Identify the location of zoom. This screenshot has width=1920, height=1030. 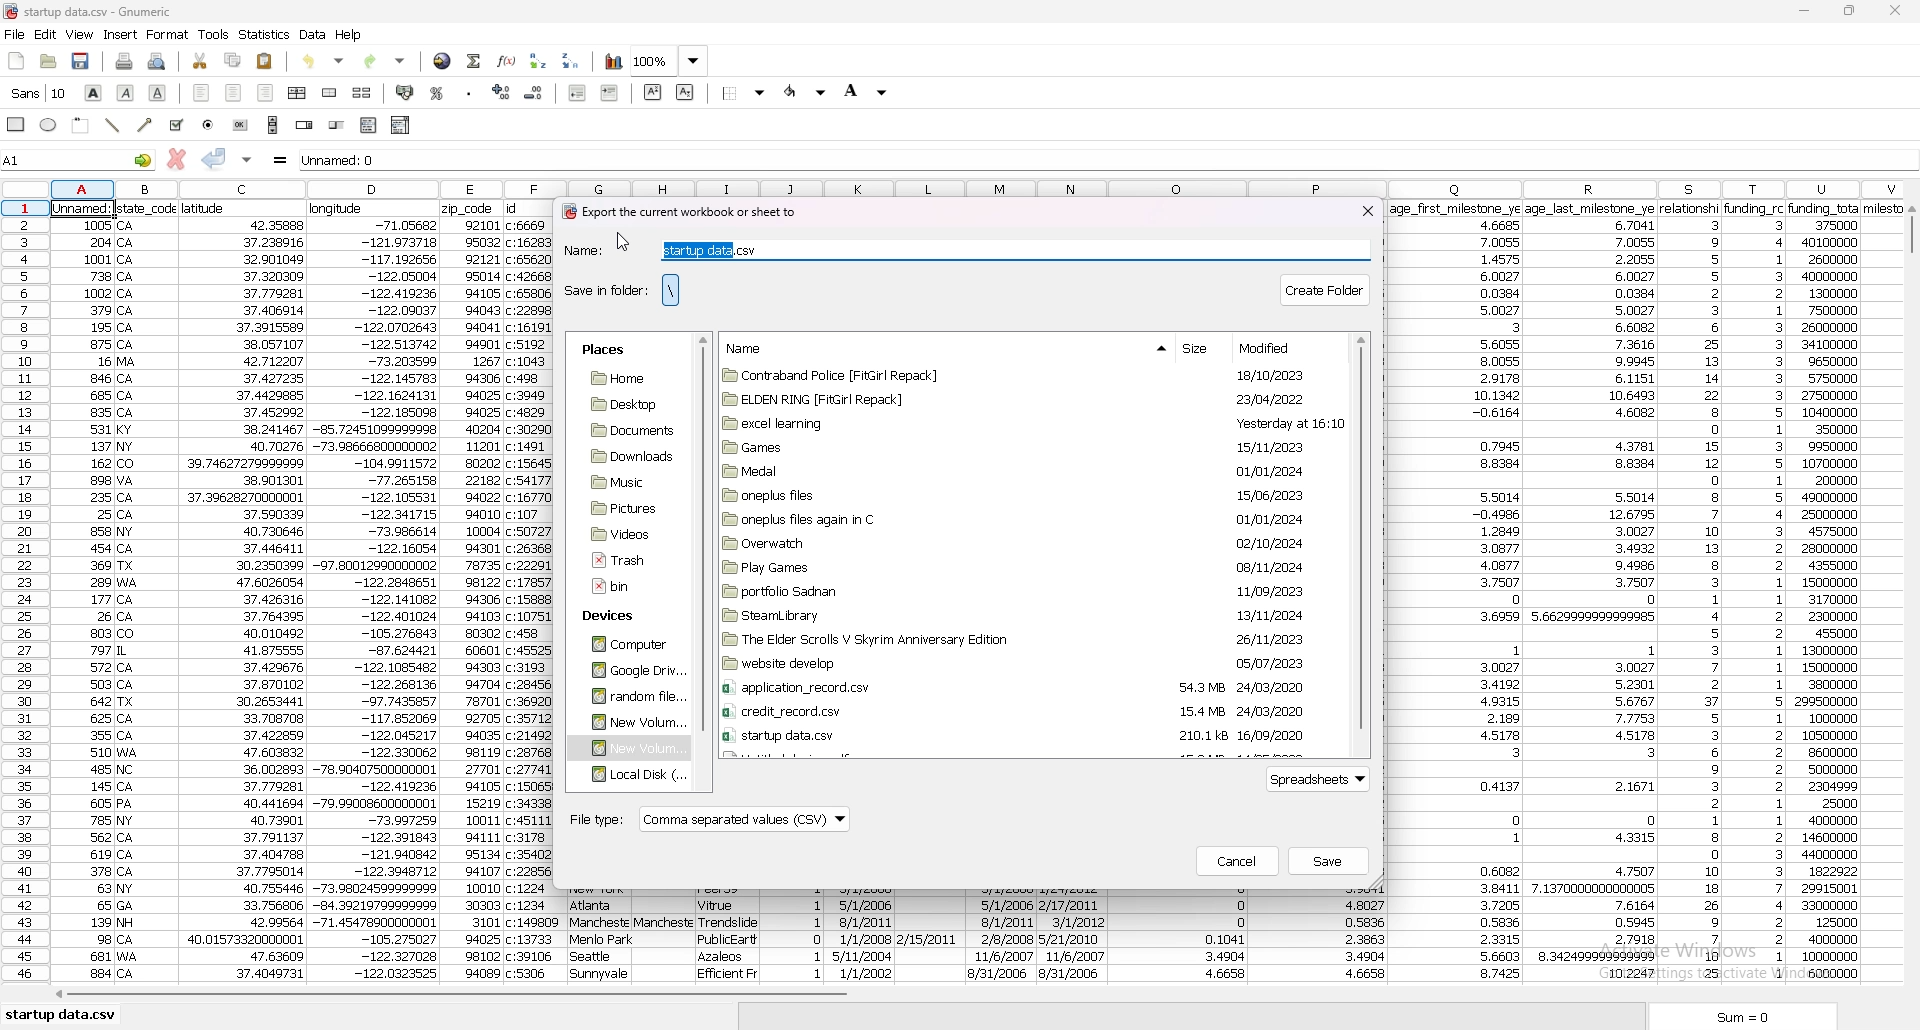
(671, 62).